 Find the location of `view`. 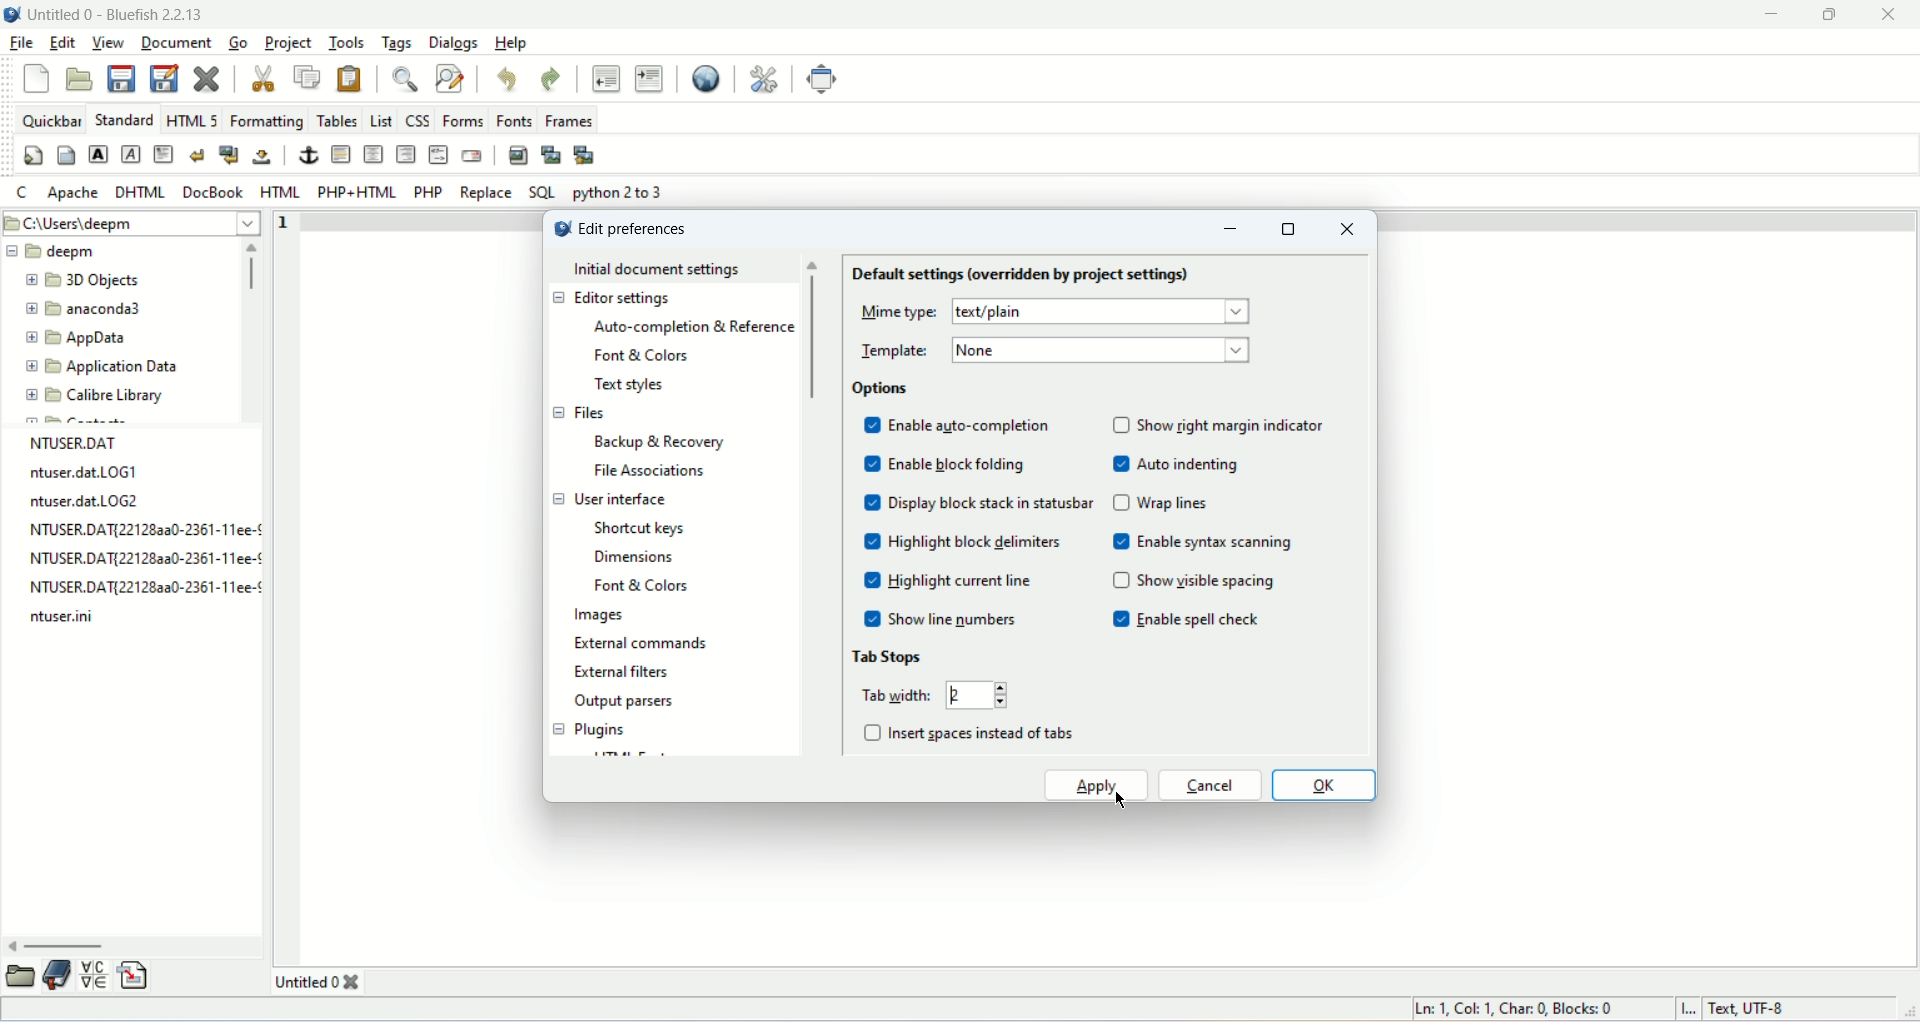

view is located at coordinates (104, 43).